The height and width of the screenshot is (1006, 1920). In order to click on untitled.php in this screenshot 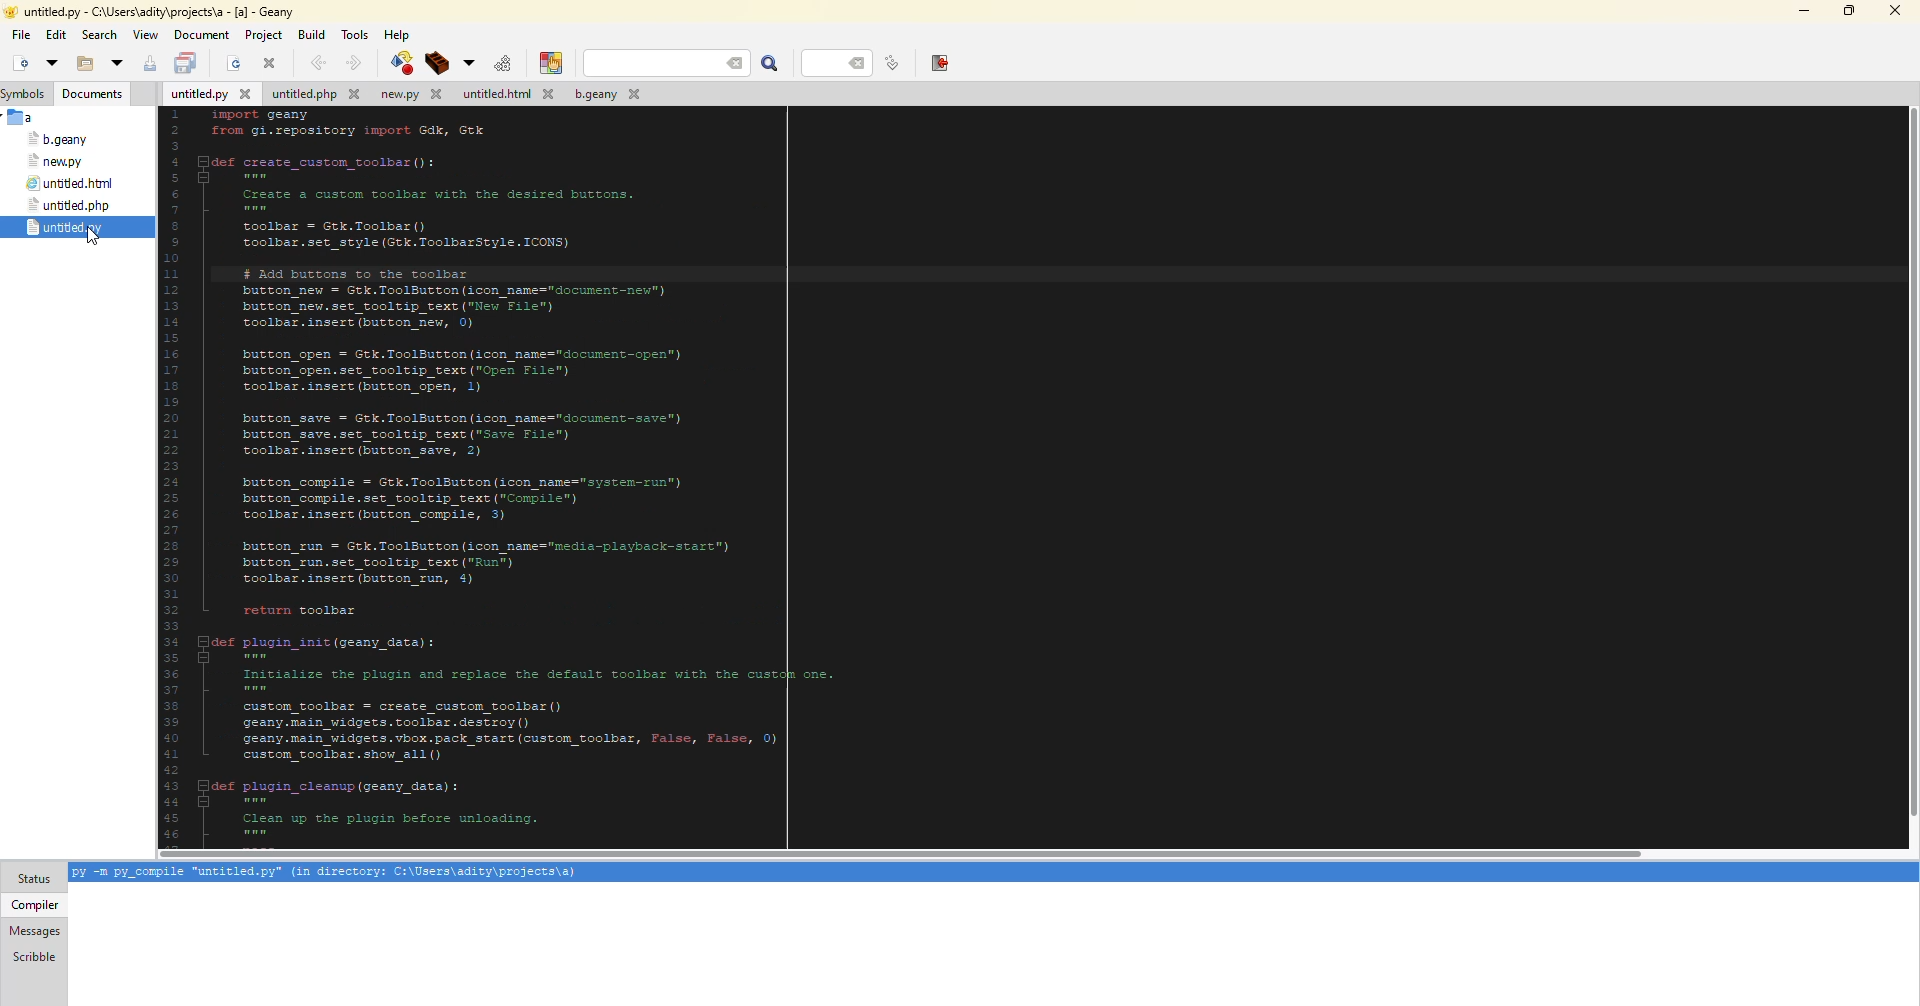, I will do `click(71, 205)`.